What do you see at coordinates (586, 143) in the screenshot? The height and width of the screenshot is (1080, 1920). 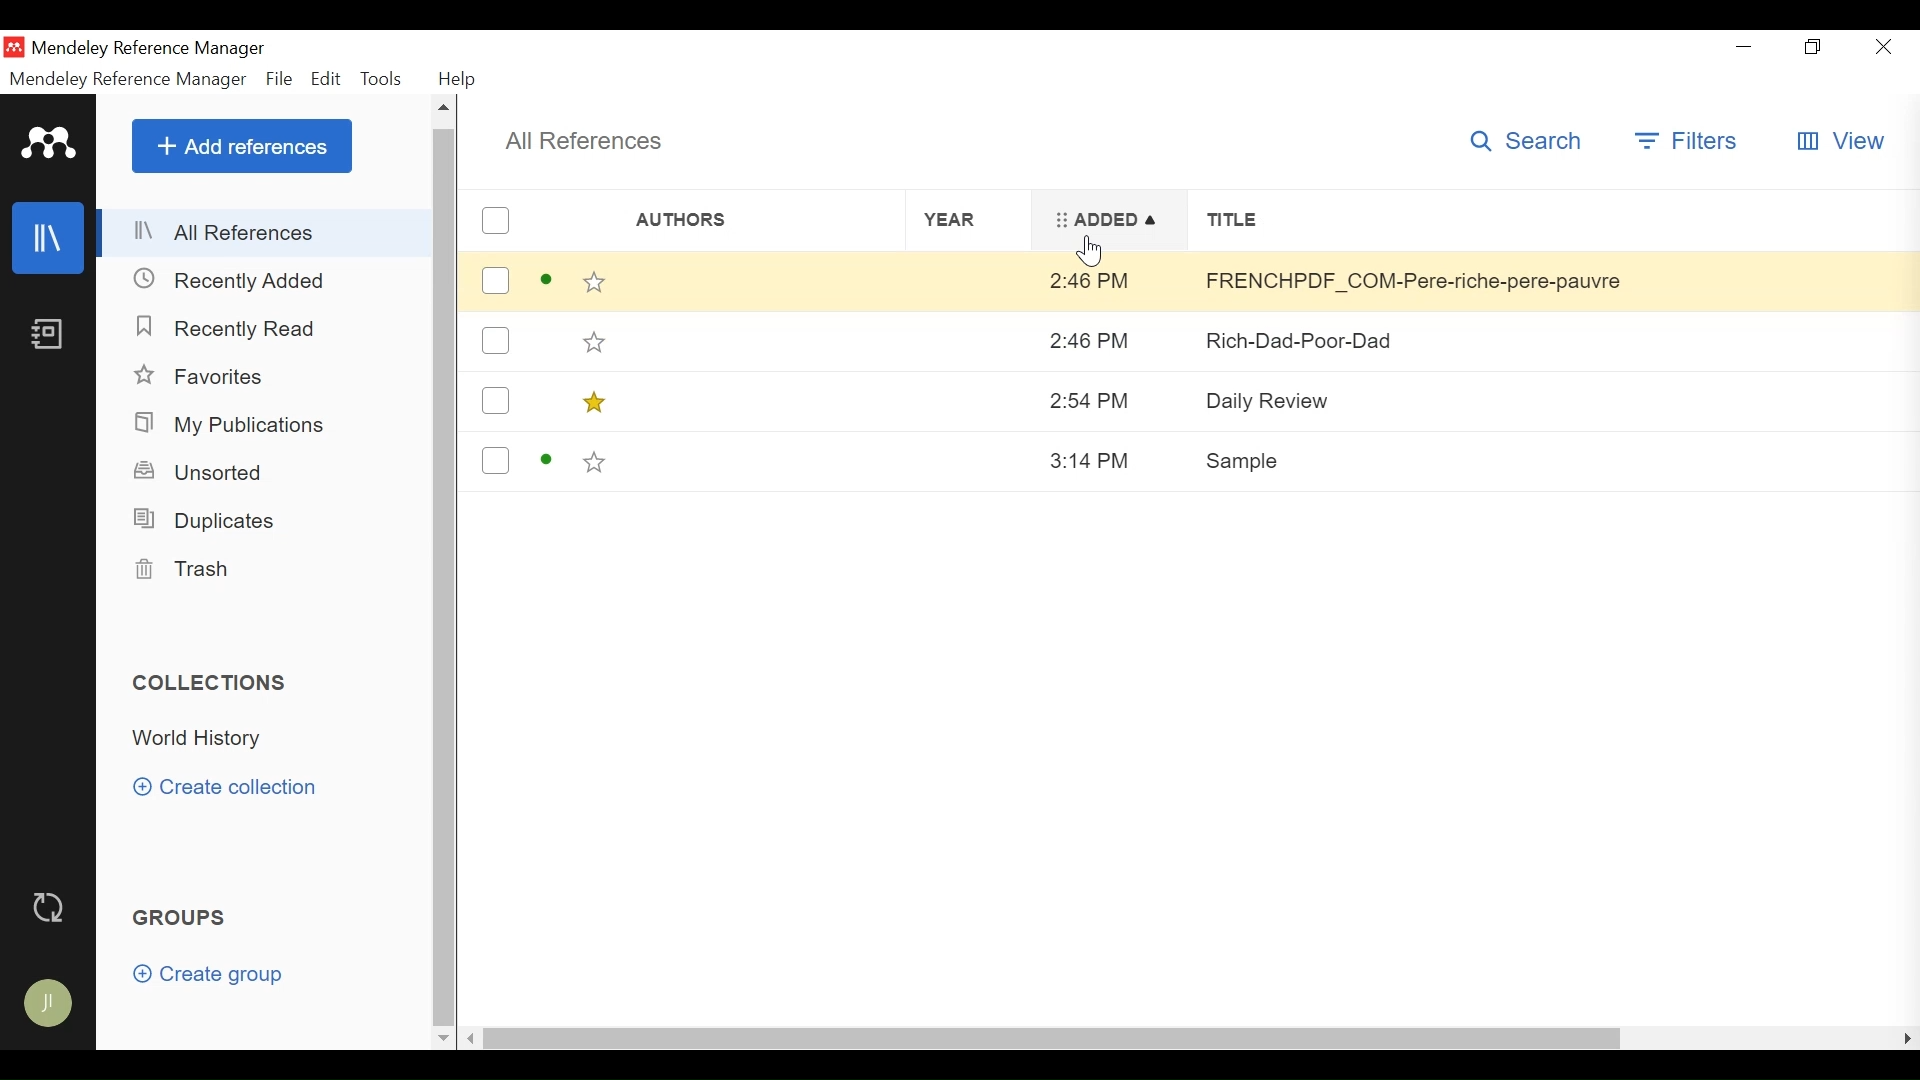 I see `All References` at bounding box center [586, 143].